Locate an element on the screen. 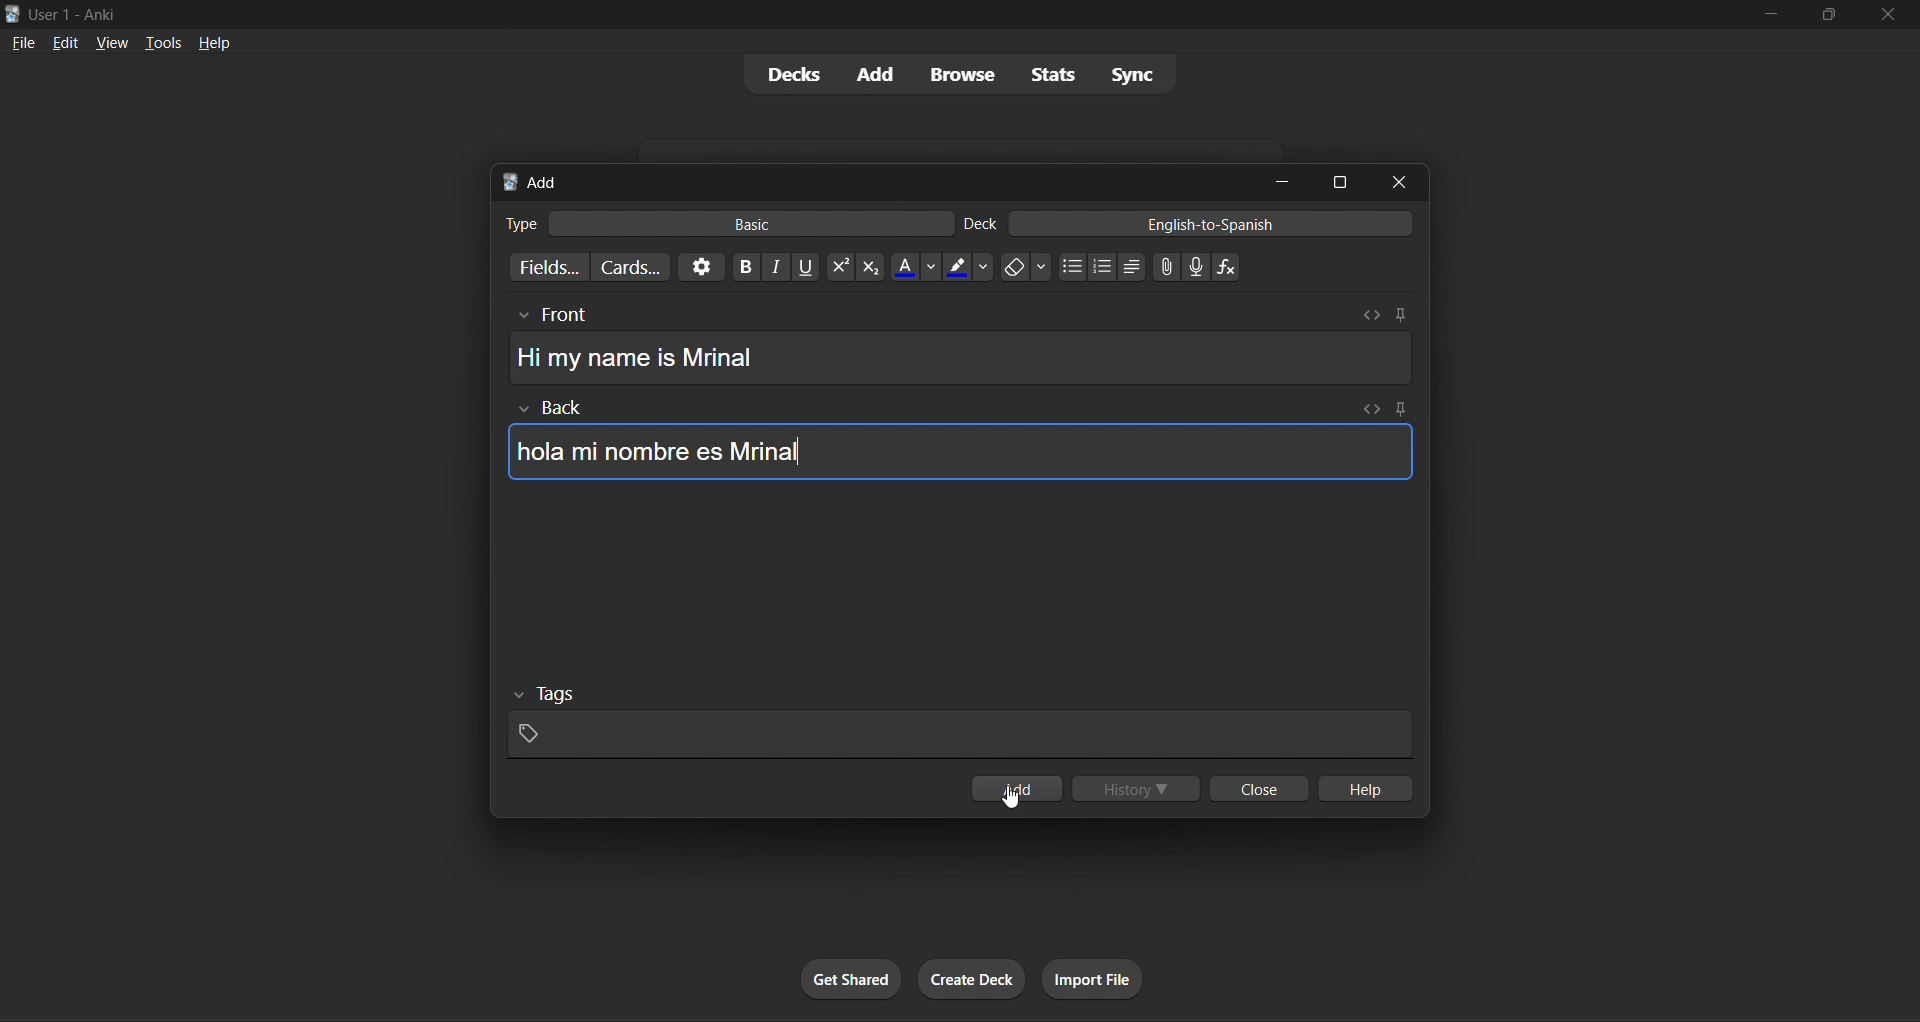 Image resolution: width=1920 pixels, height=1022 pixels. maximize is located at coordinates (1338, 182).